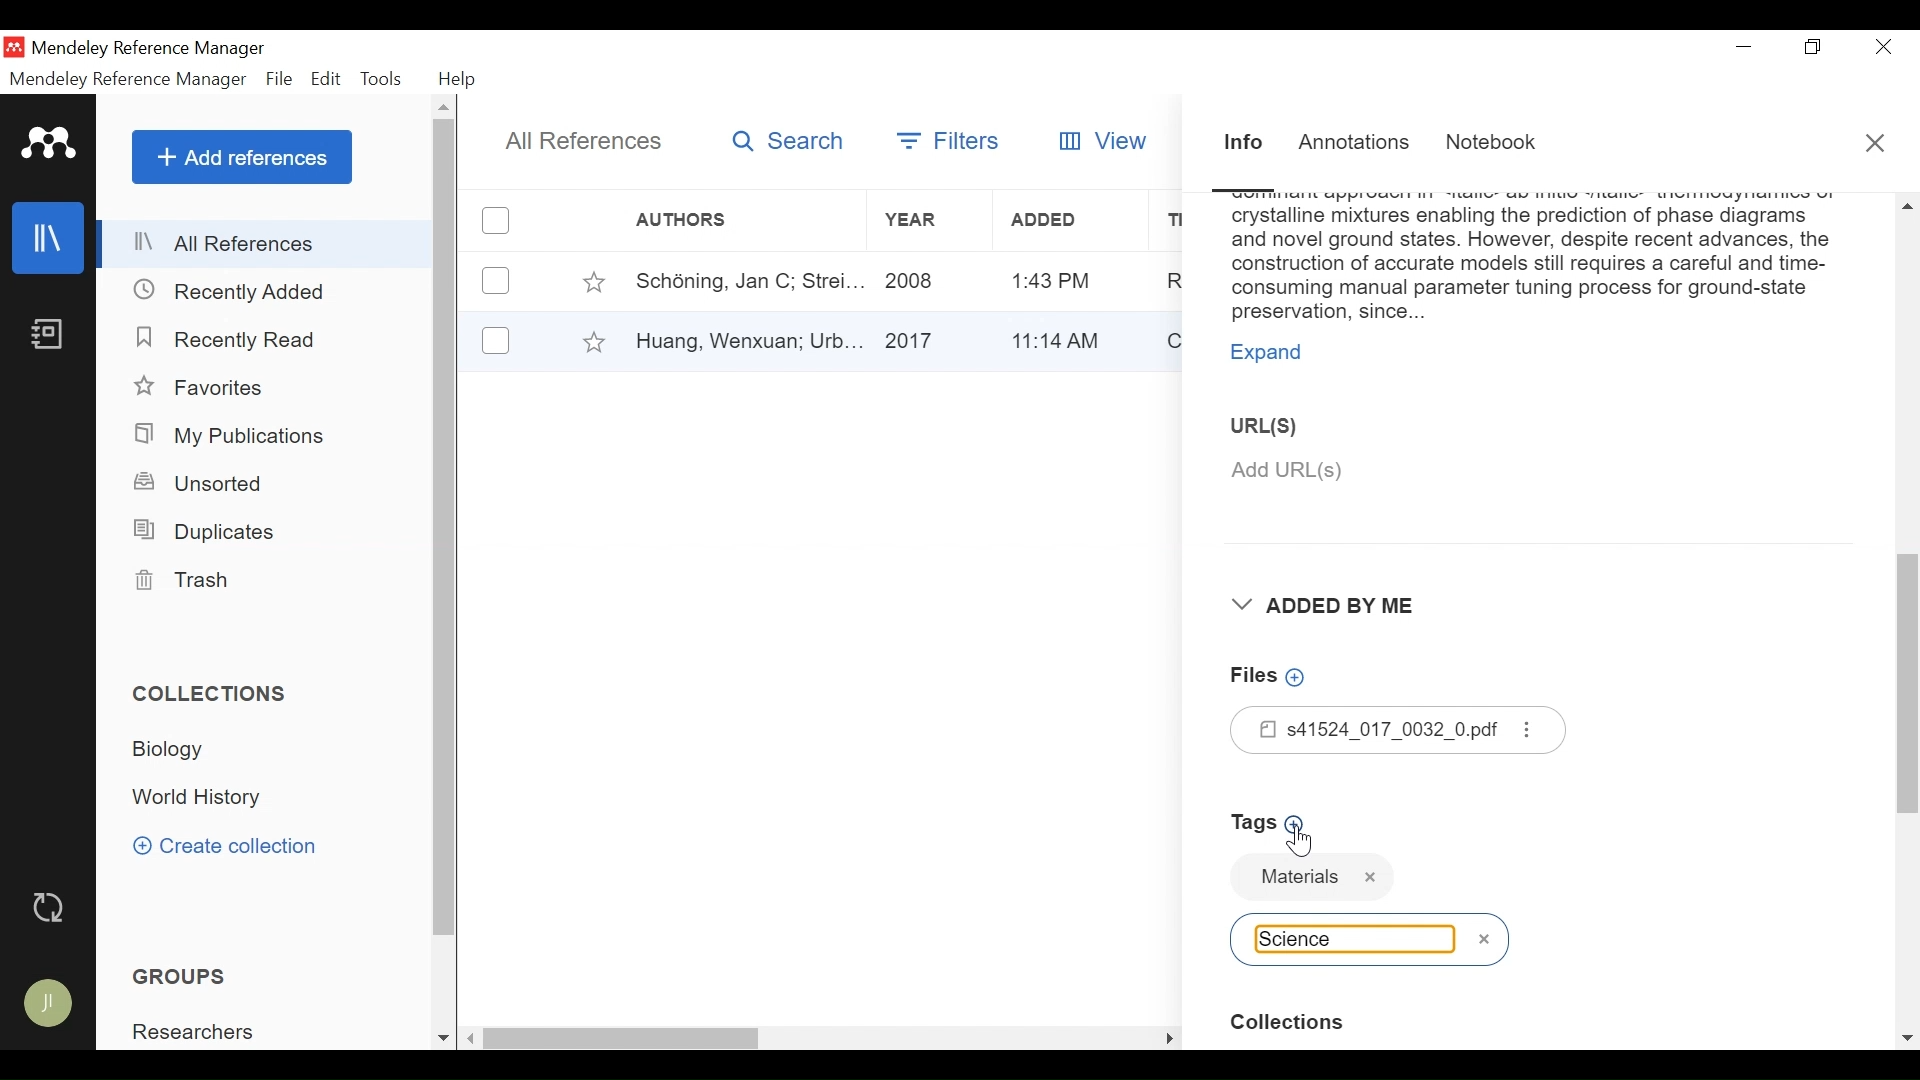 Image resolution: width=1920 pixels, height=1080 pixels. What do you see at coordinates (1496, 143) in the screenshot?
I see `Notebook` at bounding box center [1496, 143].